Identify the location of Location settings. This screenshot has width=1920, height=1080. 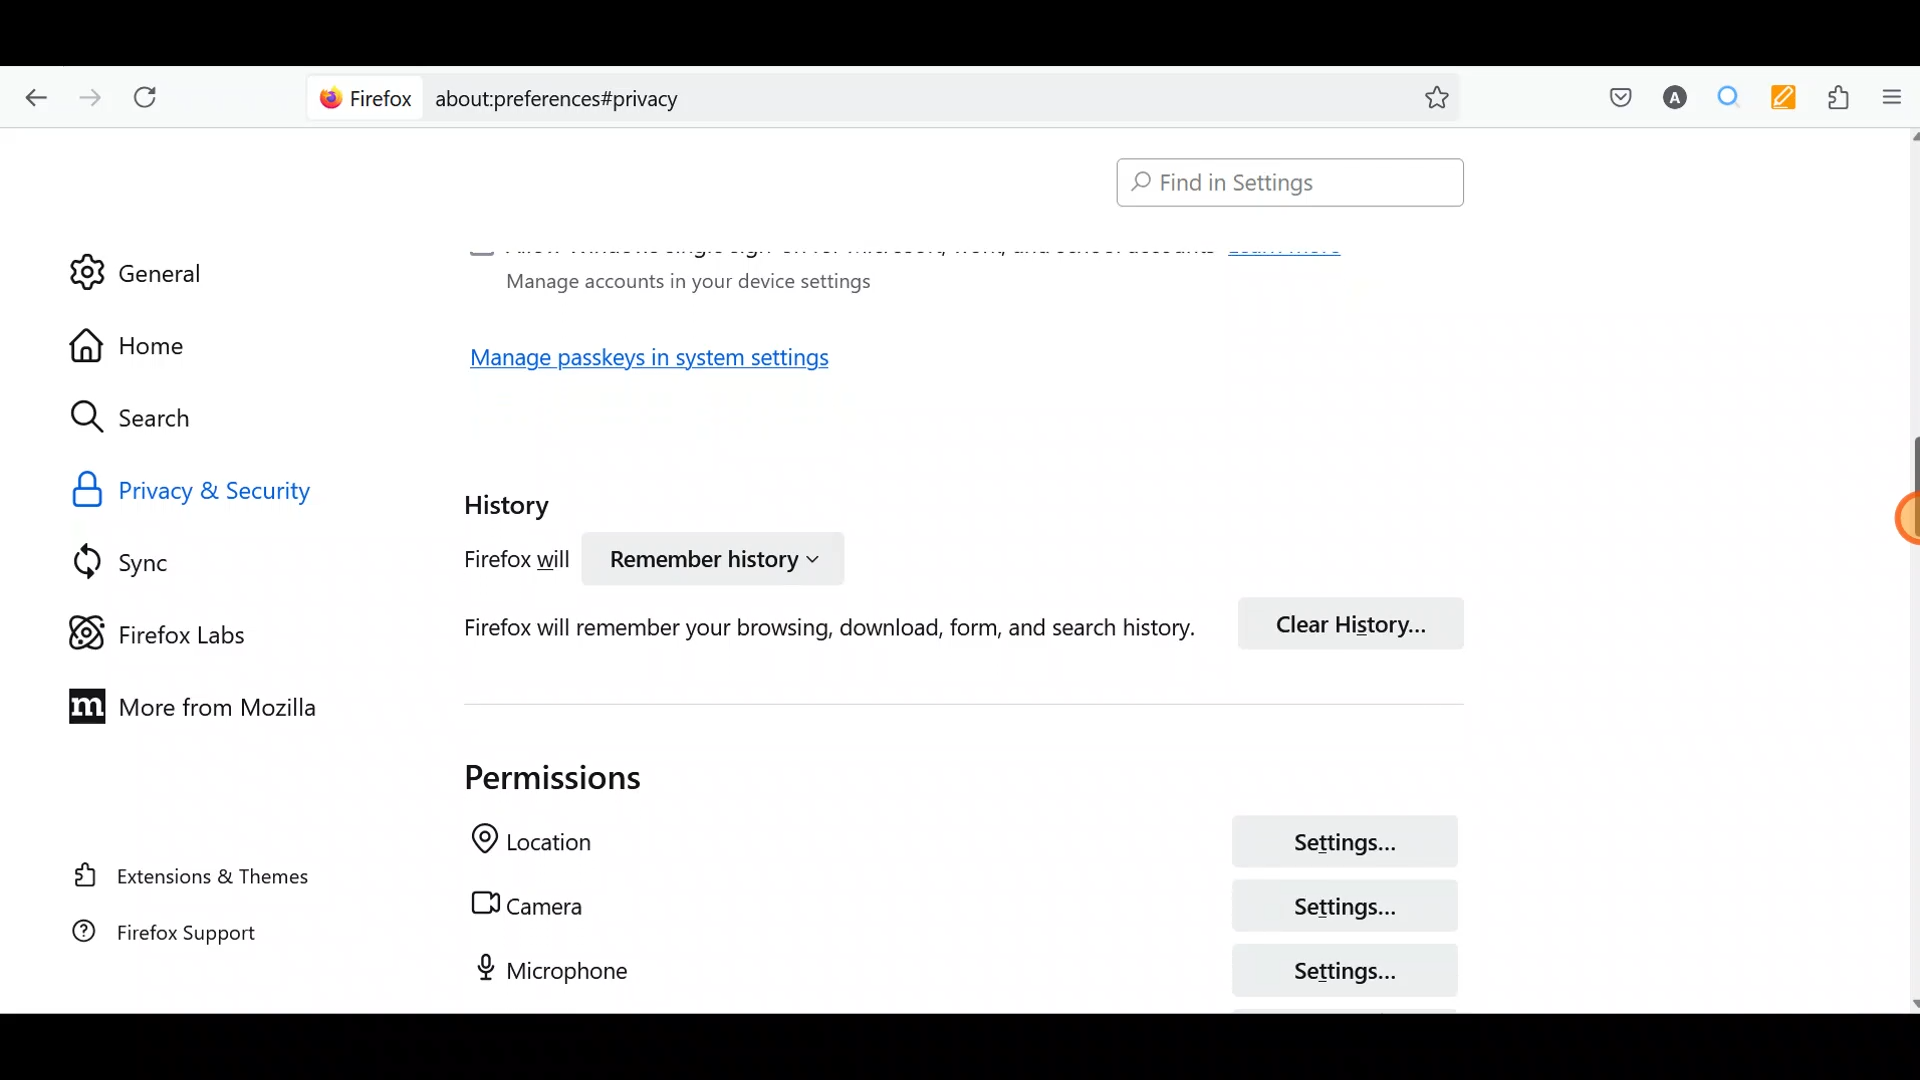
(952, 844).